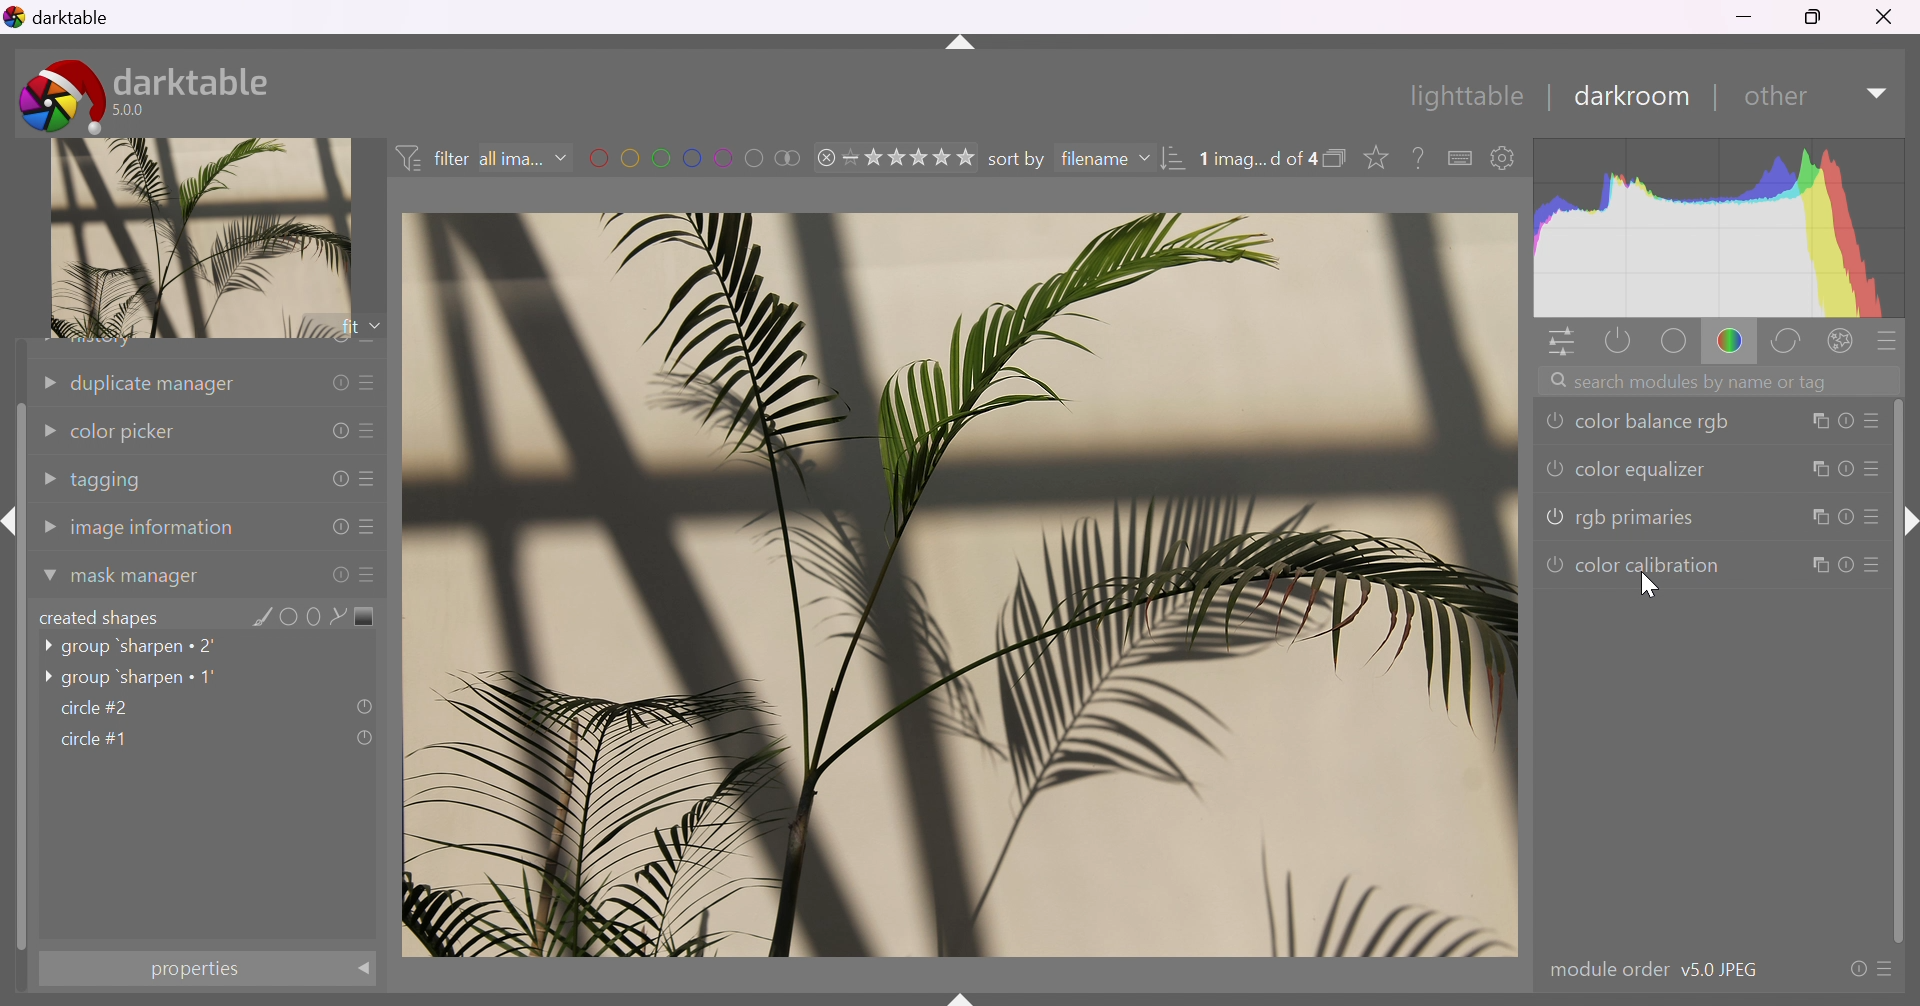 This screenshot has width=1920, height=1006. What do you see at coordinates (217, 710) in the screenshot?
I see `circle#2` at bounding box center [217, 710].